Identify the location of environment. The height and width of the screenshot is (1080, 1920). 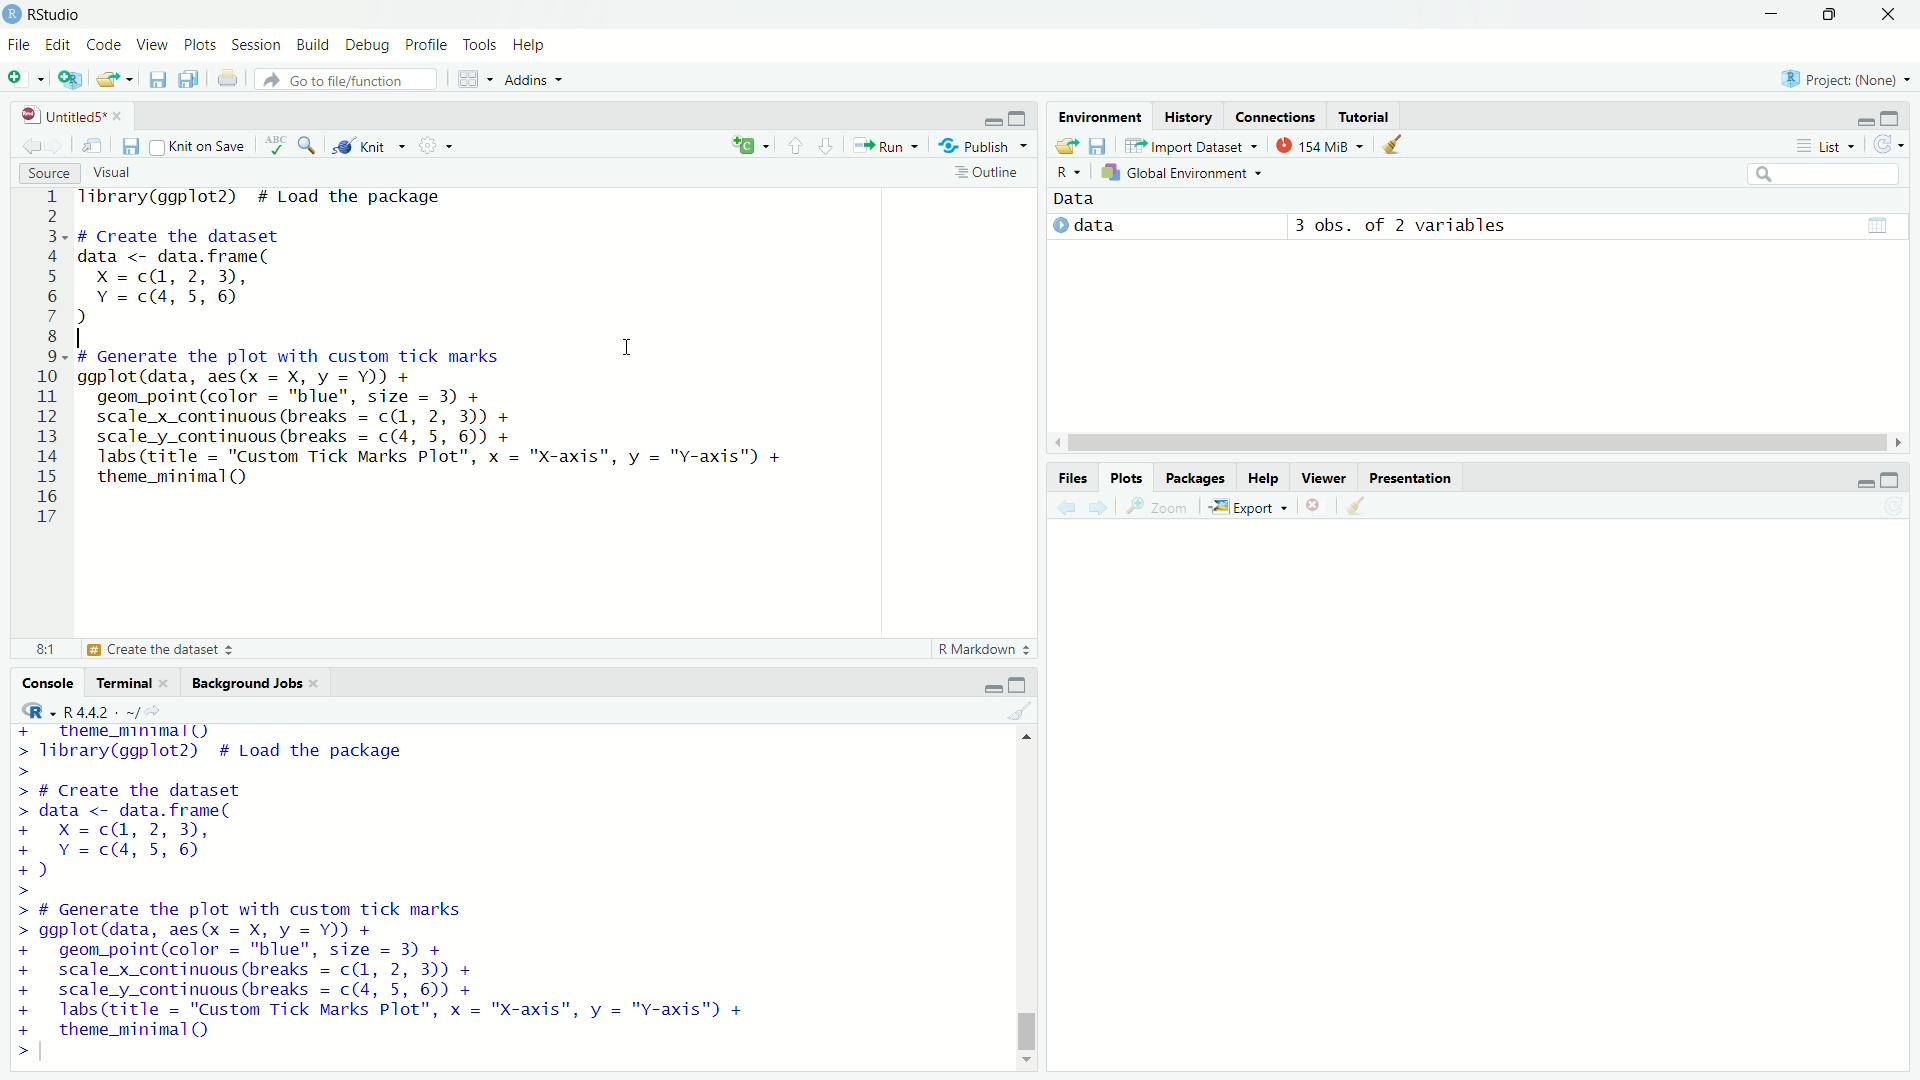
(1101, 115).